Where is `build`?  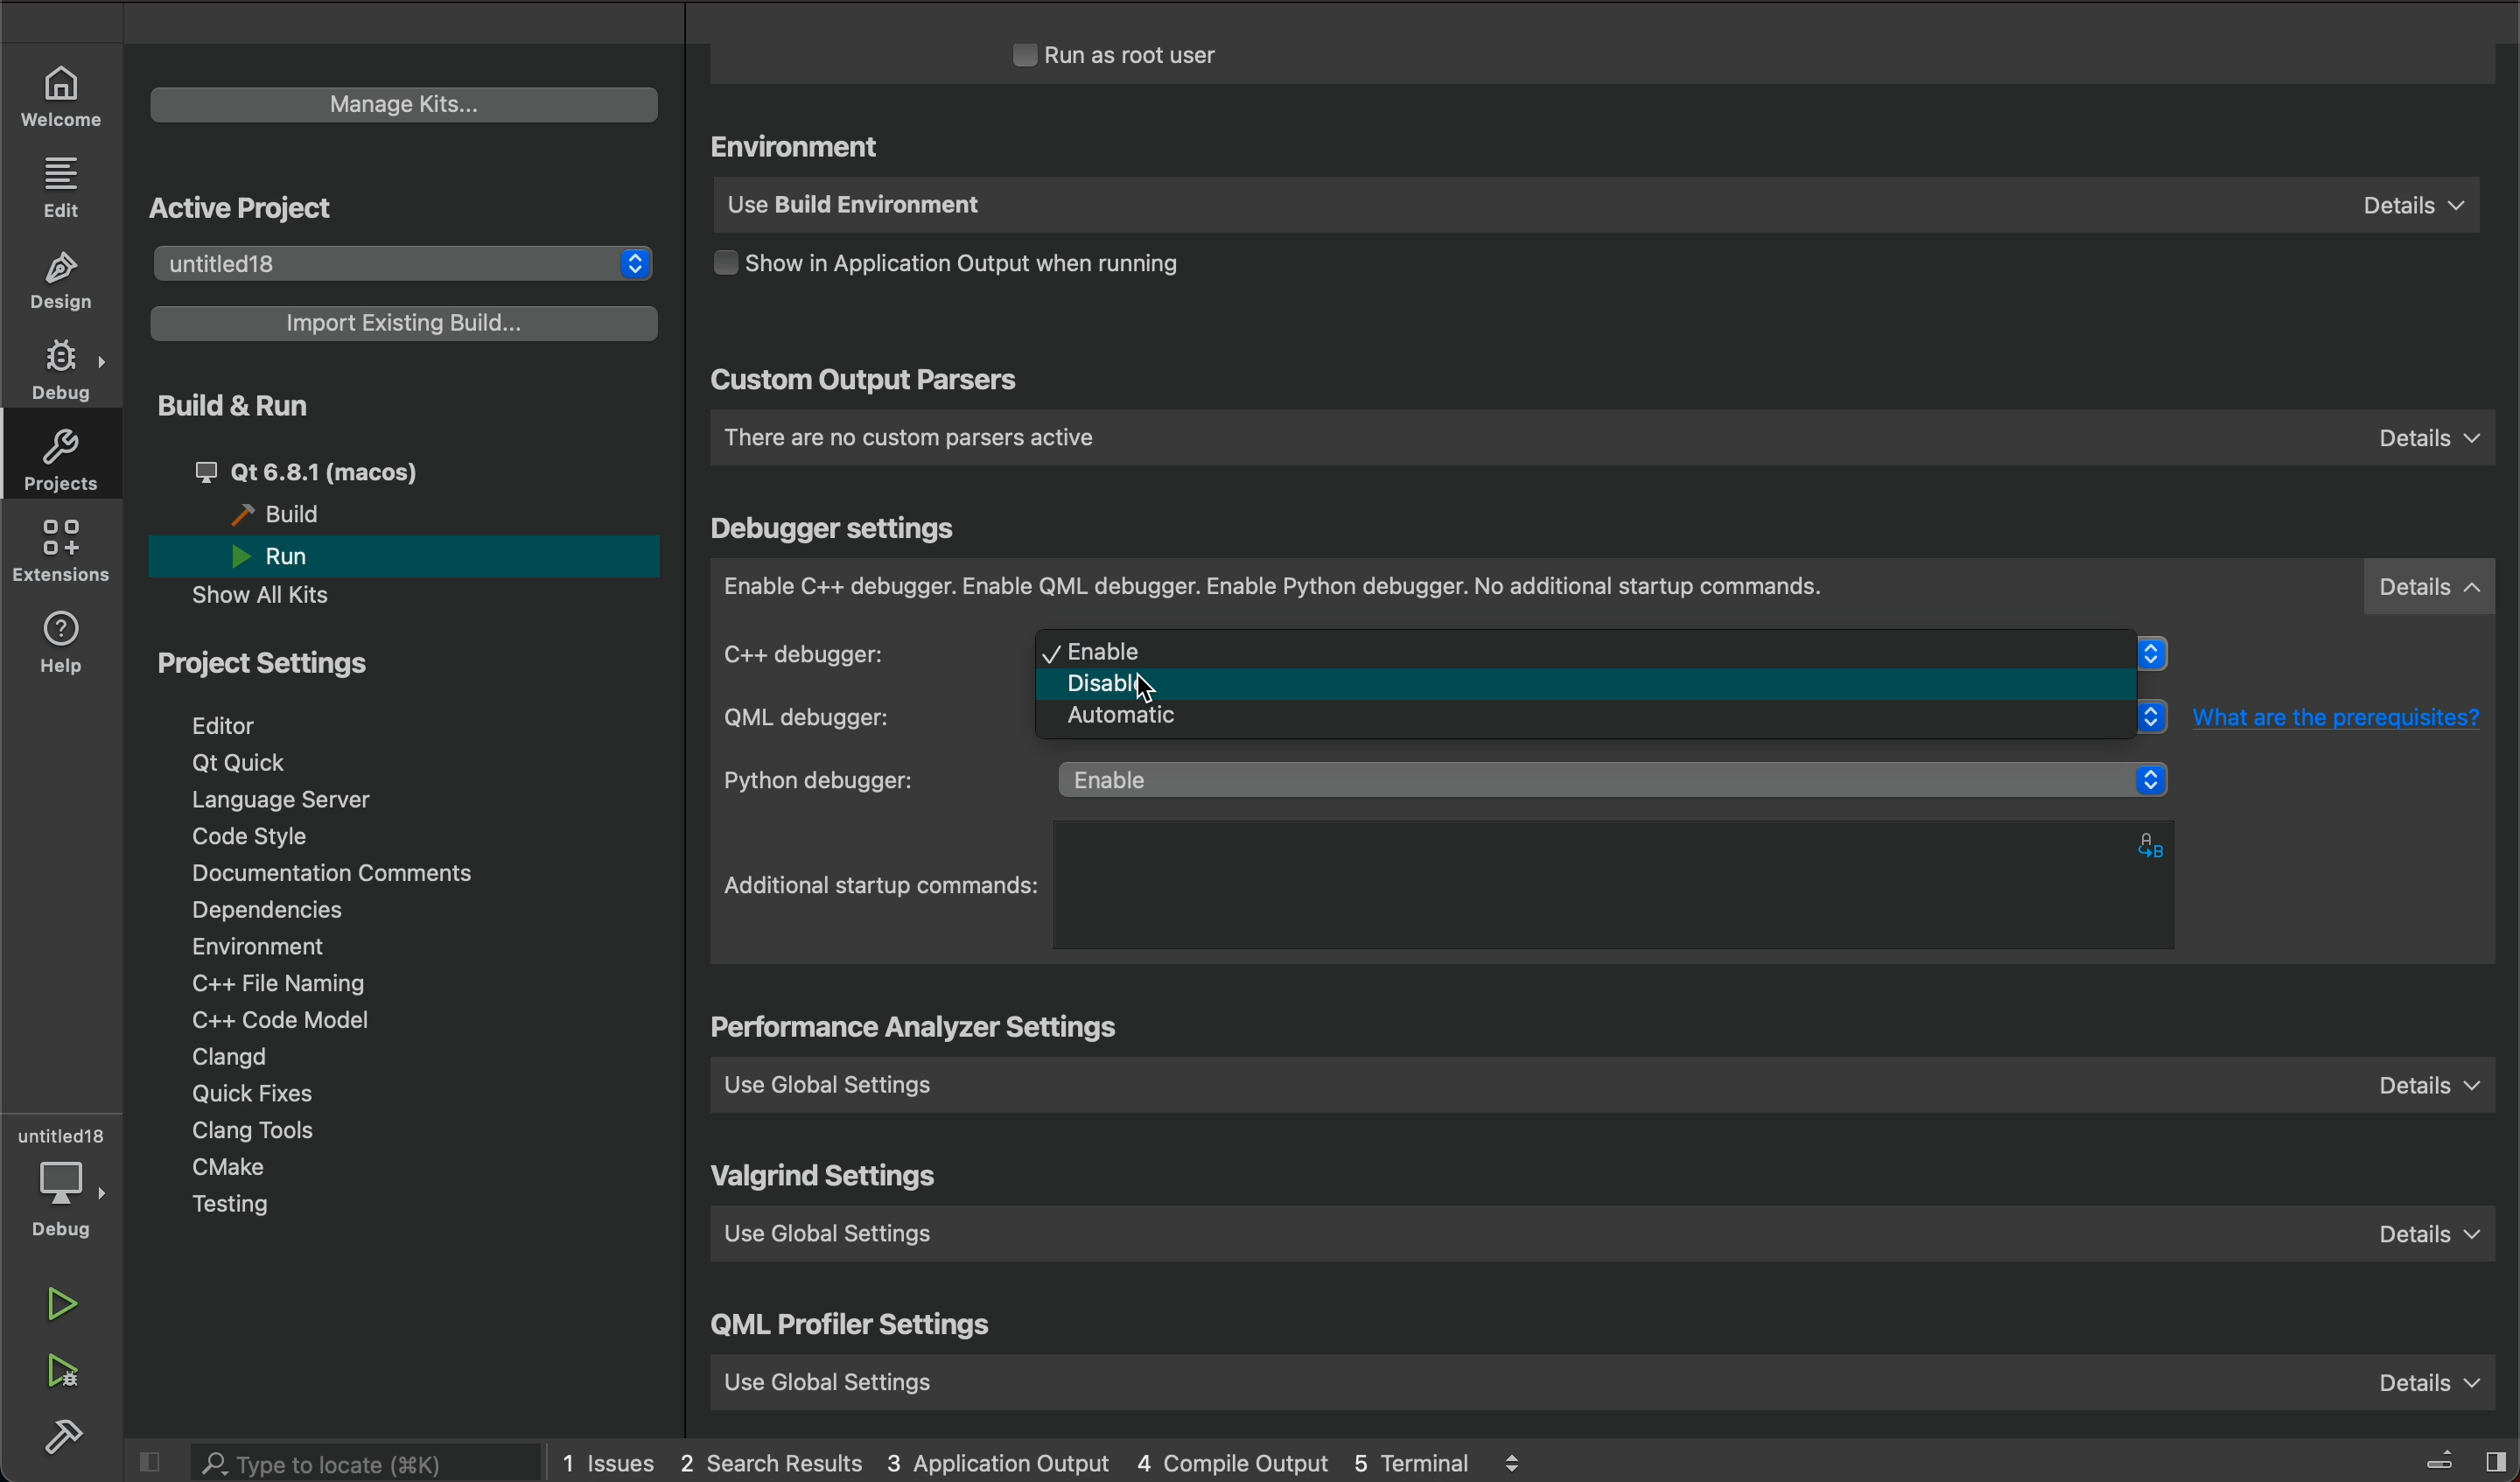
build is located at coordinates (287, 515).